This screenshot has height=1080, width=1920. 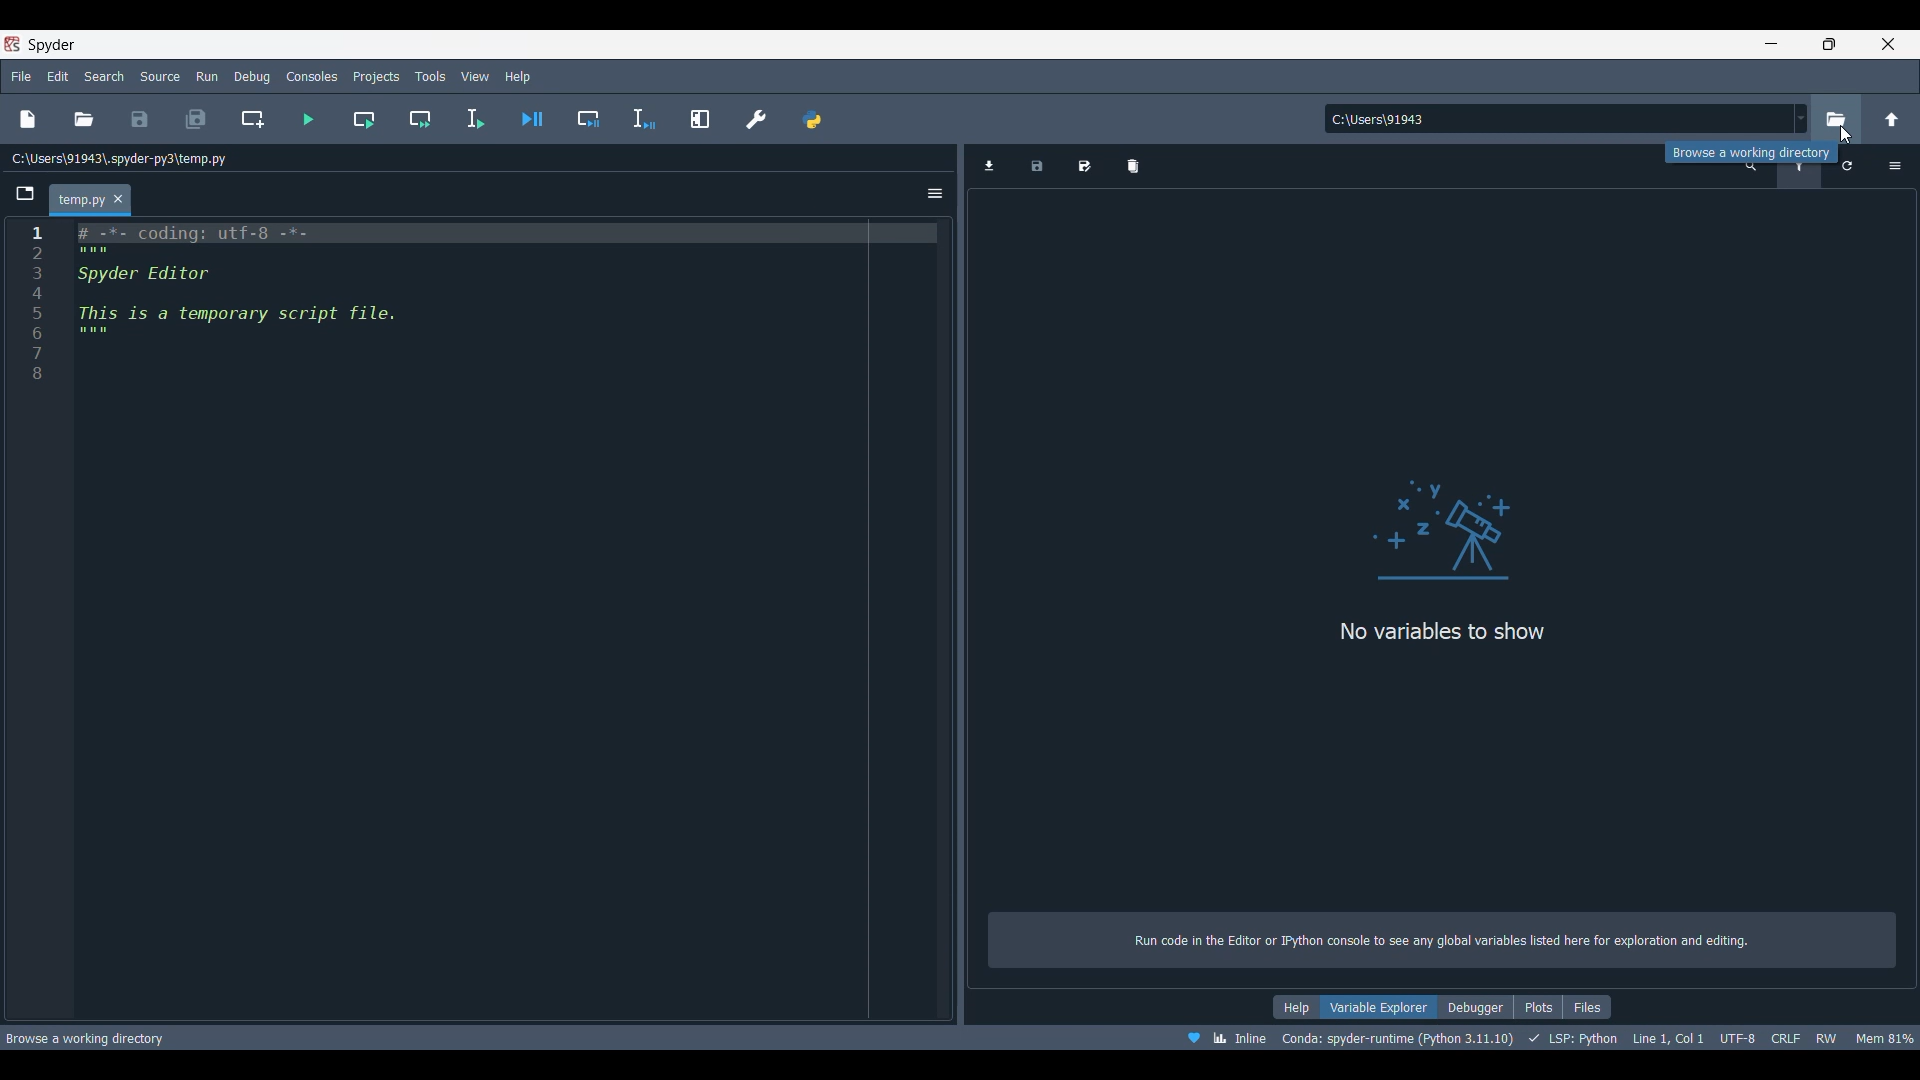 I want to click on Input location, so click(x=1558, y=119).